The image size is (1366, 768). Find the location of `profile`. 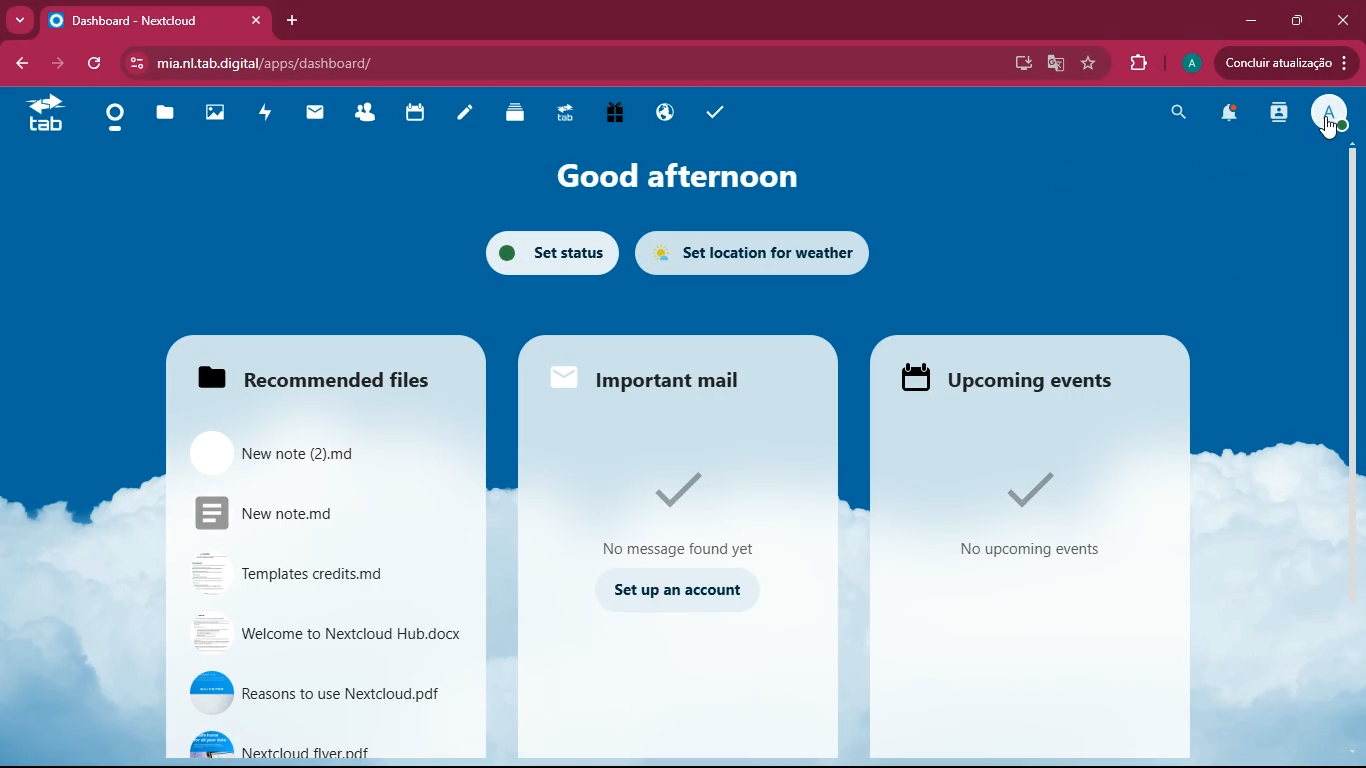

profile is located at coordinates (1333, 115).